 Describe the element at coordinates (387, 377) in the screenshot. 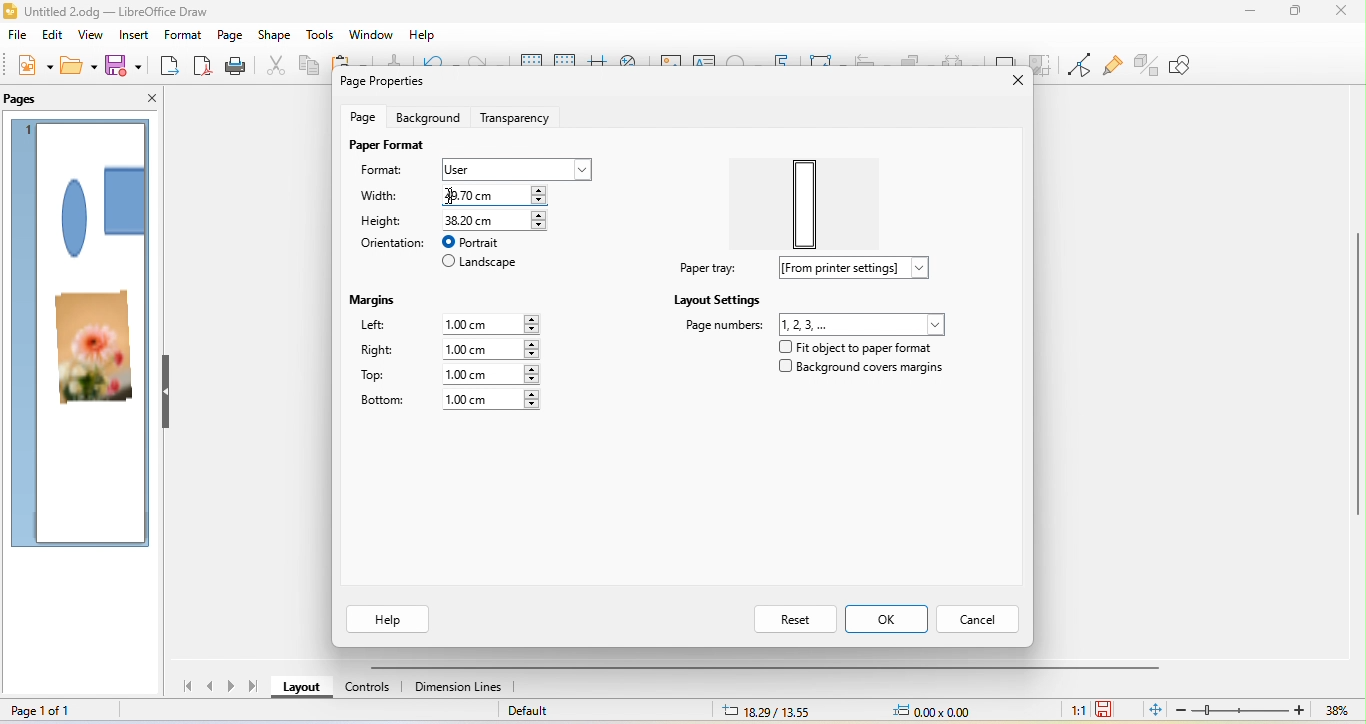

I see `top` at that location.